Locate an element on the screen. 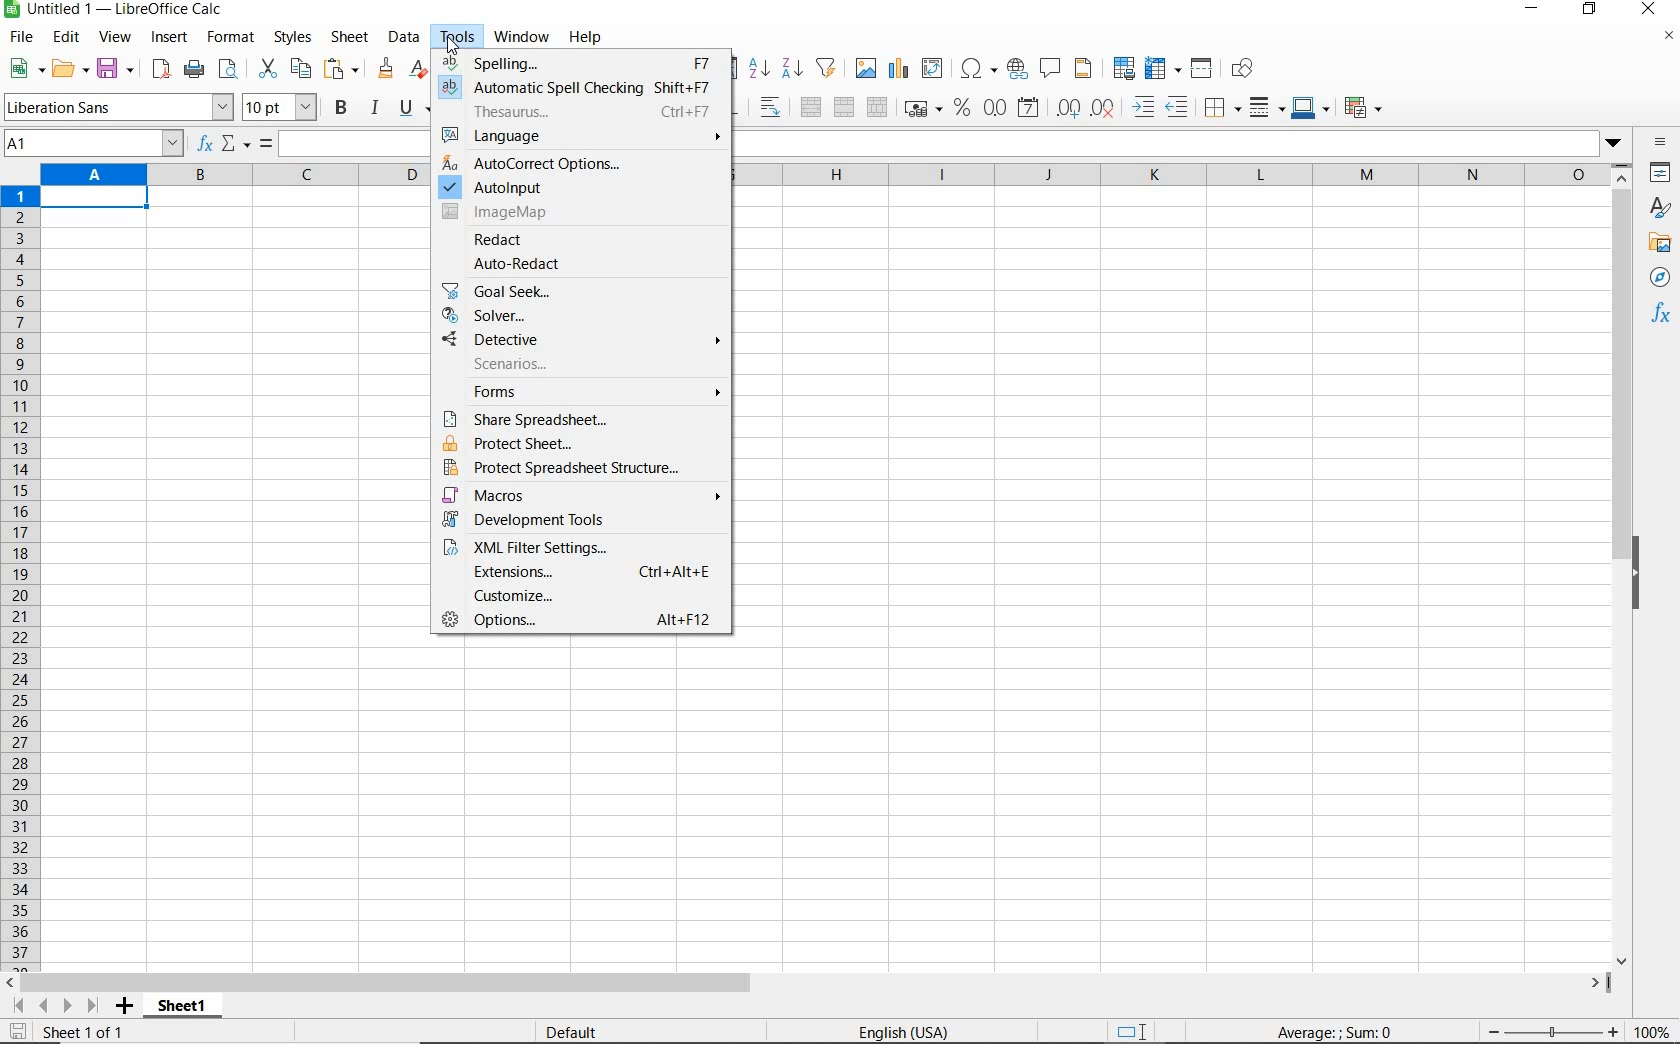 The image size is (1680, 1044). copy is located at coordinates (298, 68).